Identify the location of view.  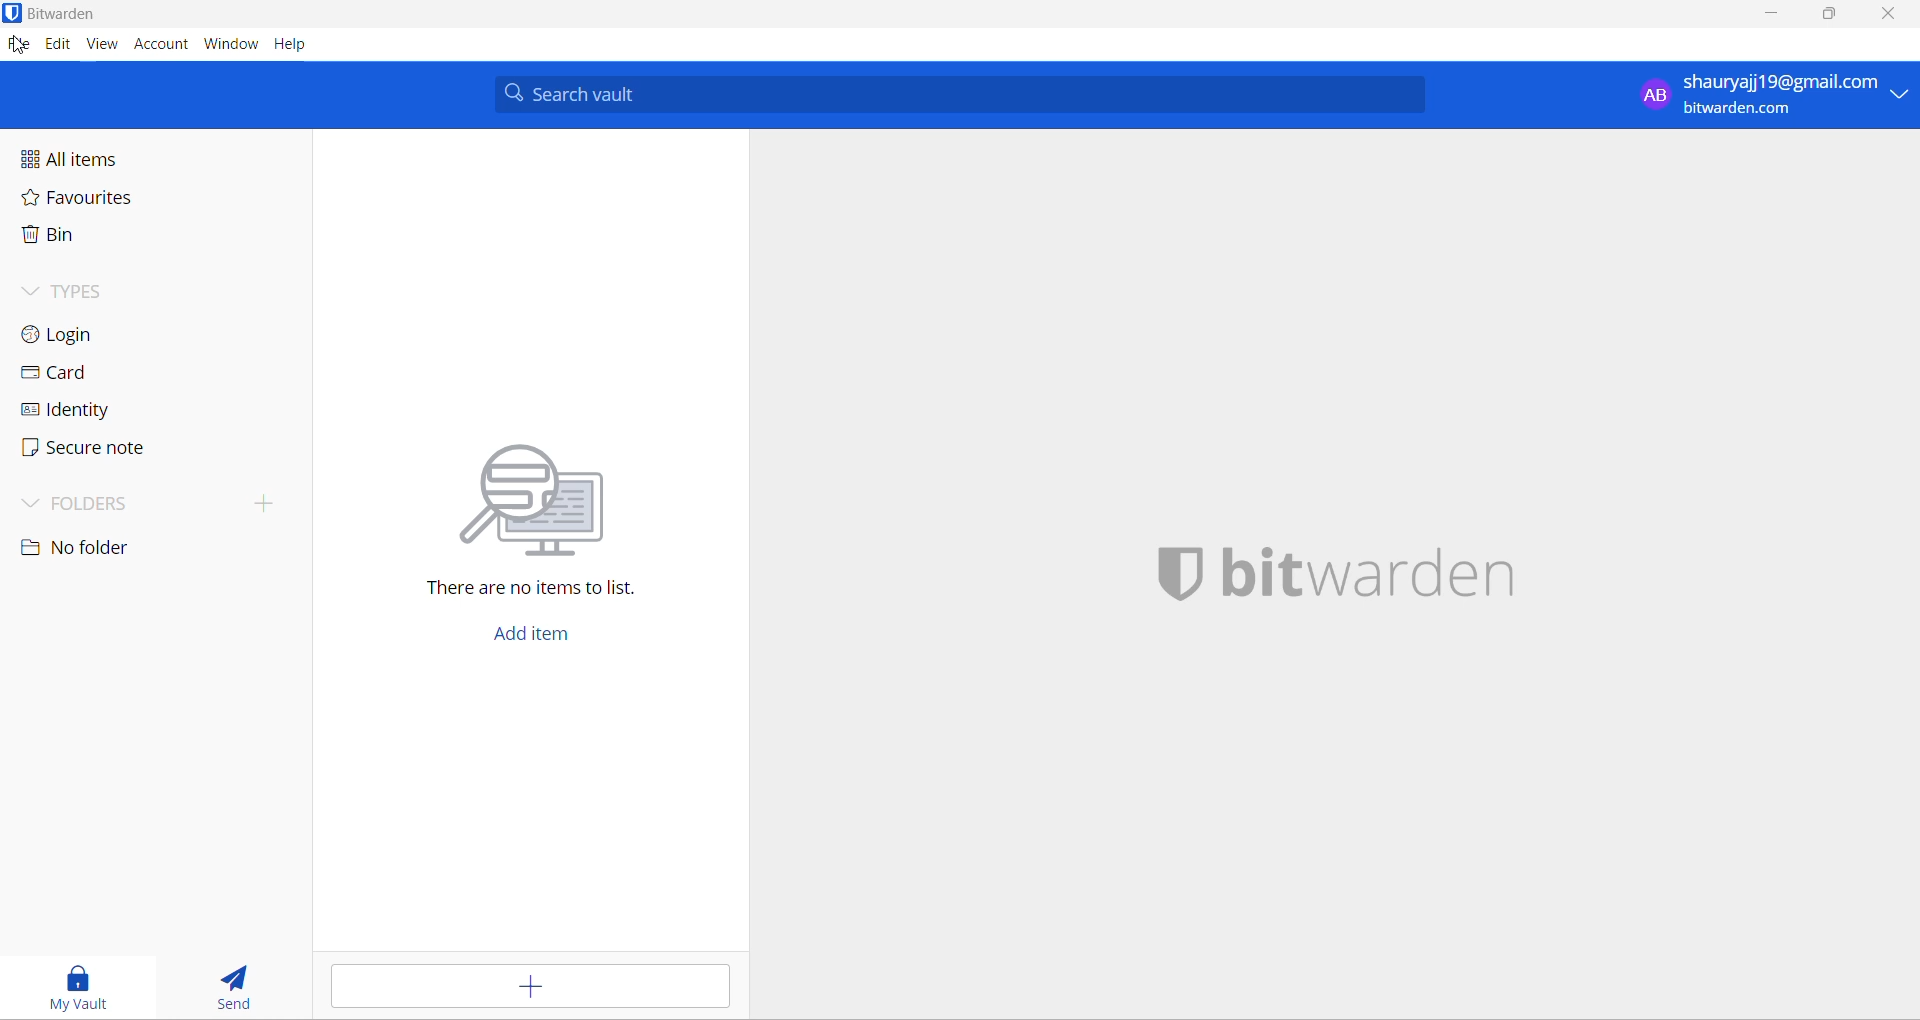
(101, 47).